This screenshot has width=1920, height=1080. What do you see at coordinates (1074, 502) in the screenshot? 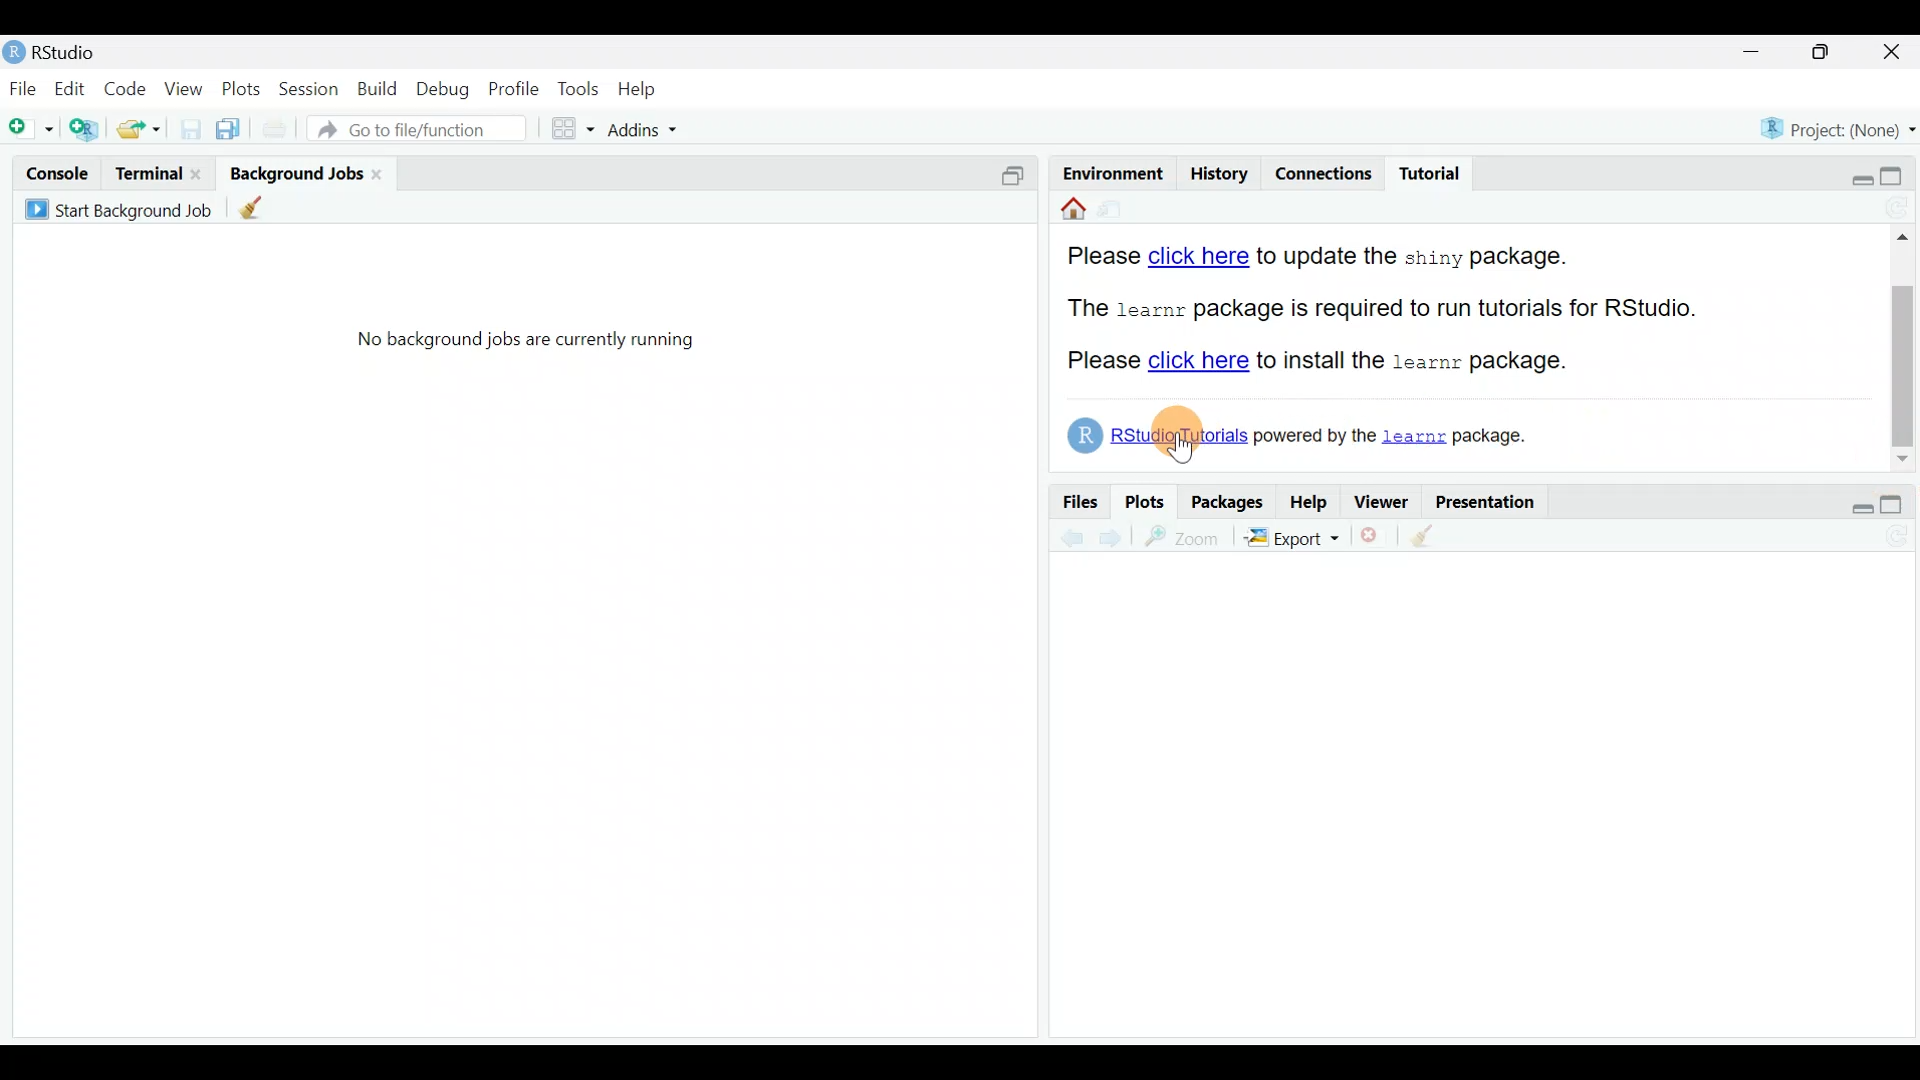
I see `Files` at bounding box center [1074, 502].